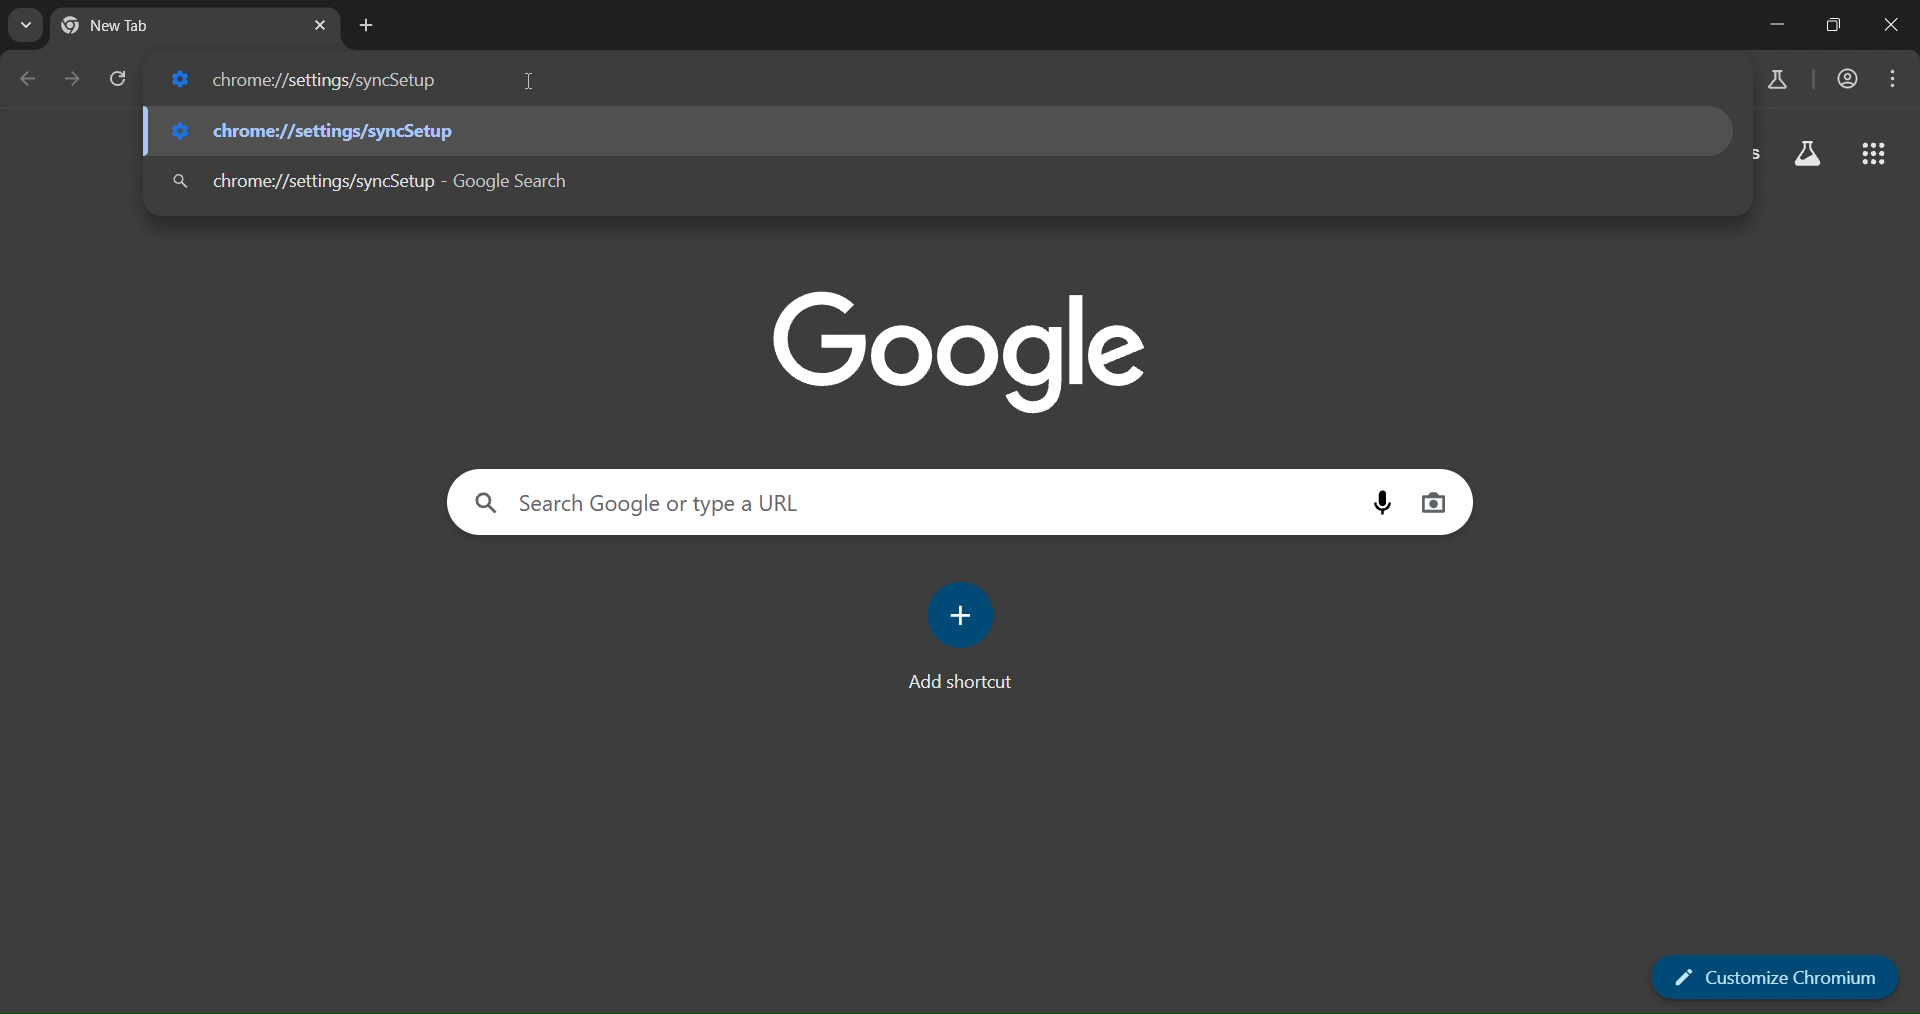 Image resolution: width=1920 pixels, height=1014 pixels. What do you see at coordinates (1847, 80) in the screenshot?
I see `account` at bounding box center [1847, 80].